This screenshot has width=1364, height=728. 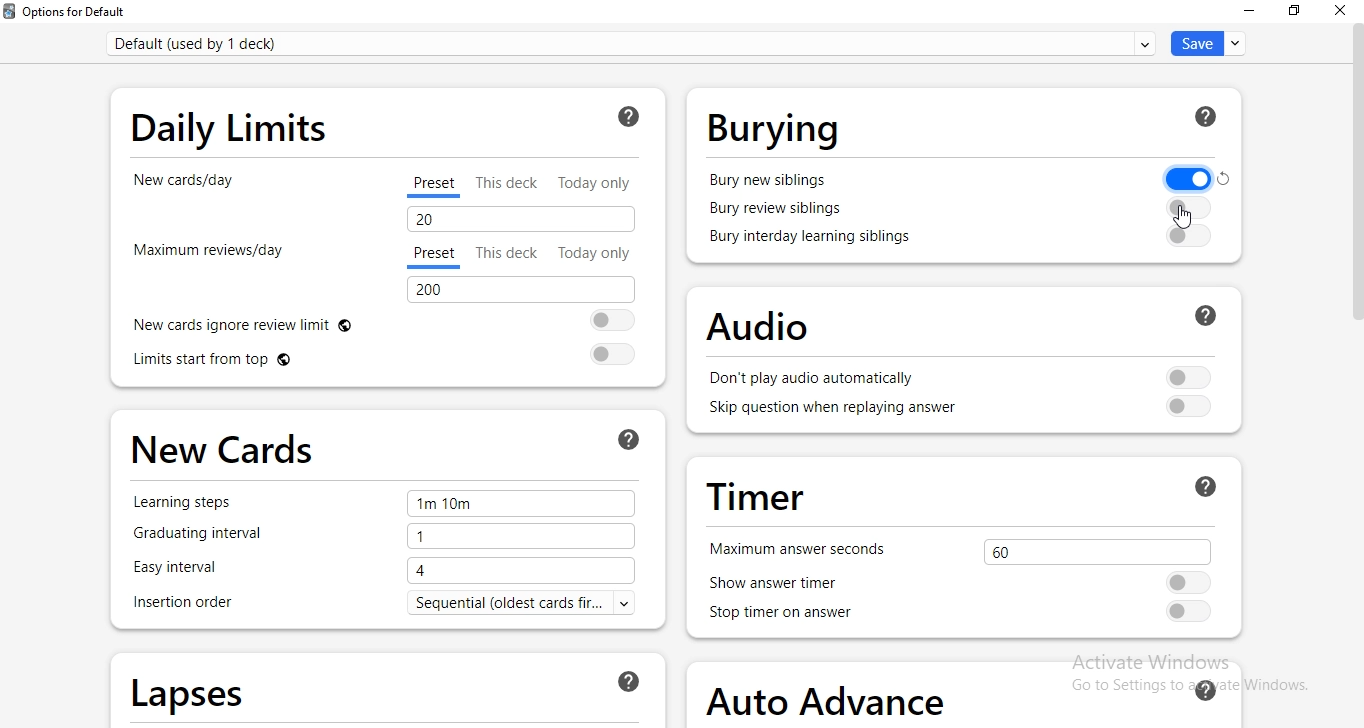 What do you see at coordinates (189, 689) in the screenshot?
I see `lapses` at bounding box center [189, 689].